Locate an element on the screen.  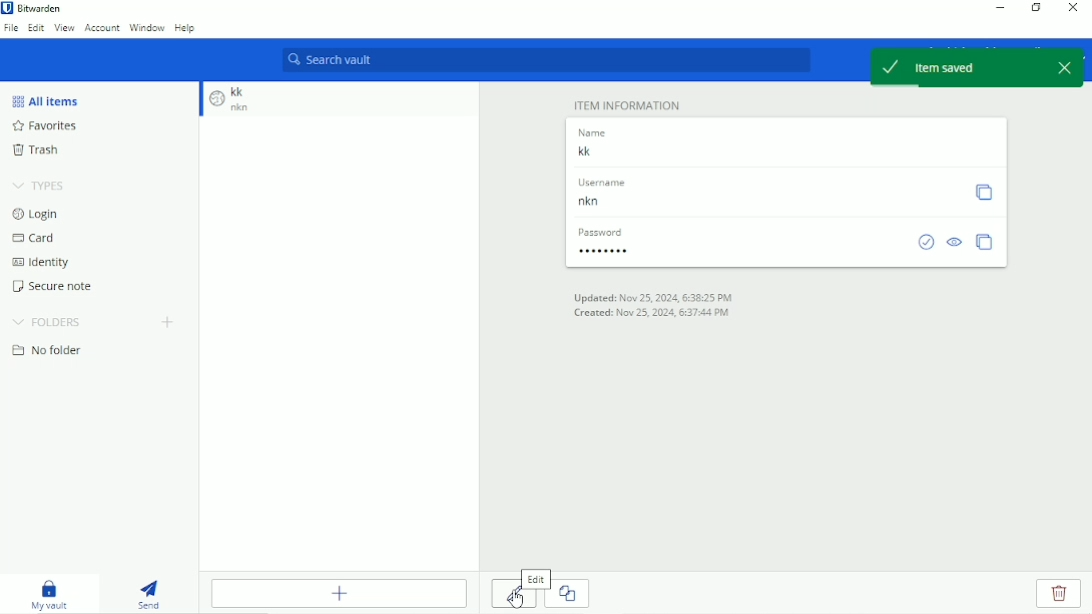
Folders is located at coordinates (46, 322).